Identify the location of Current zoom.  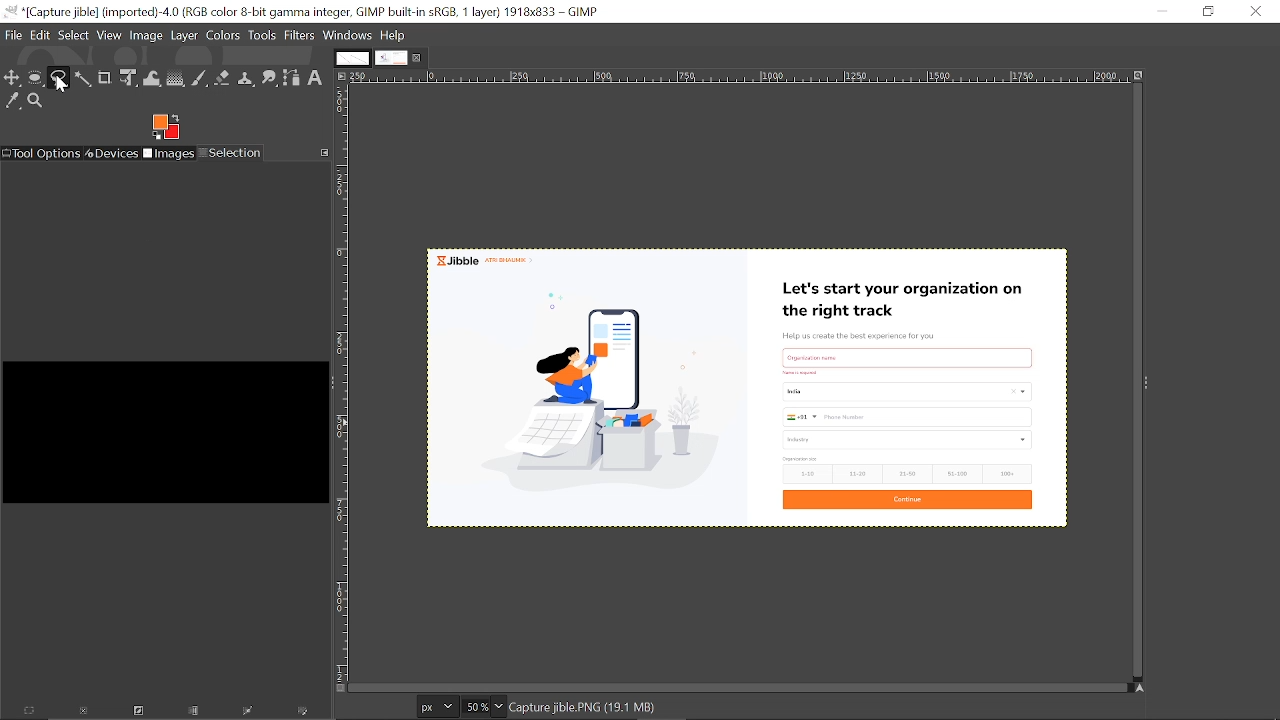
(474, 707).